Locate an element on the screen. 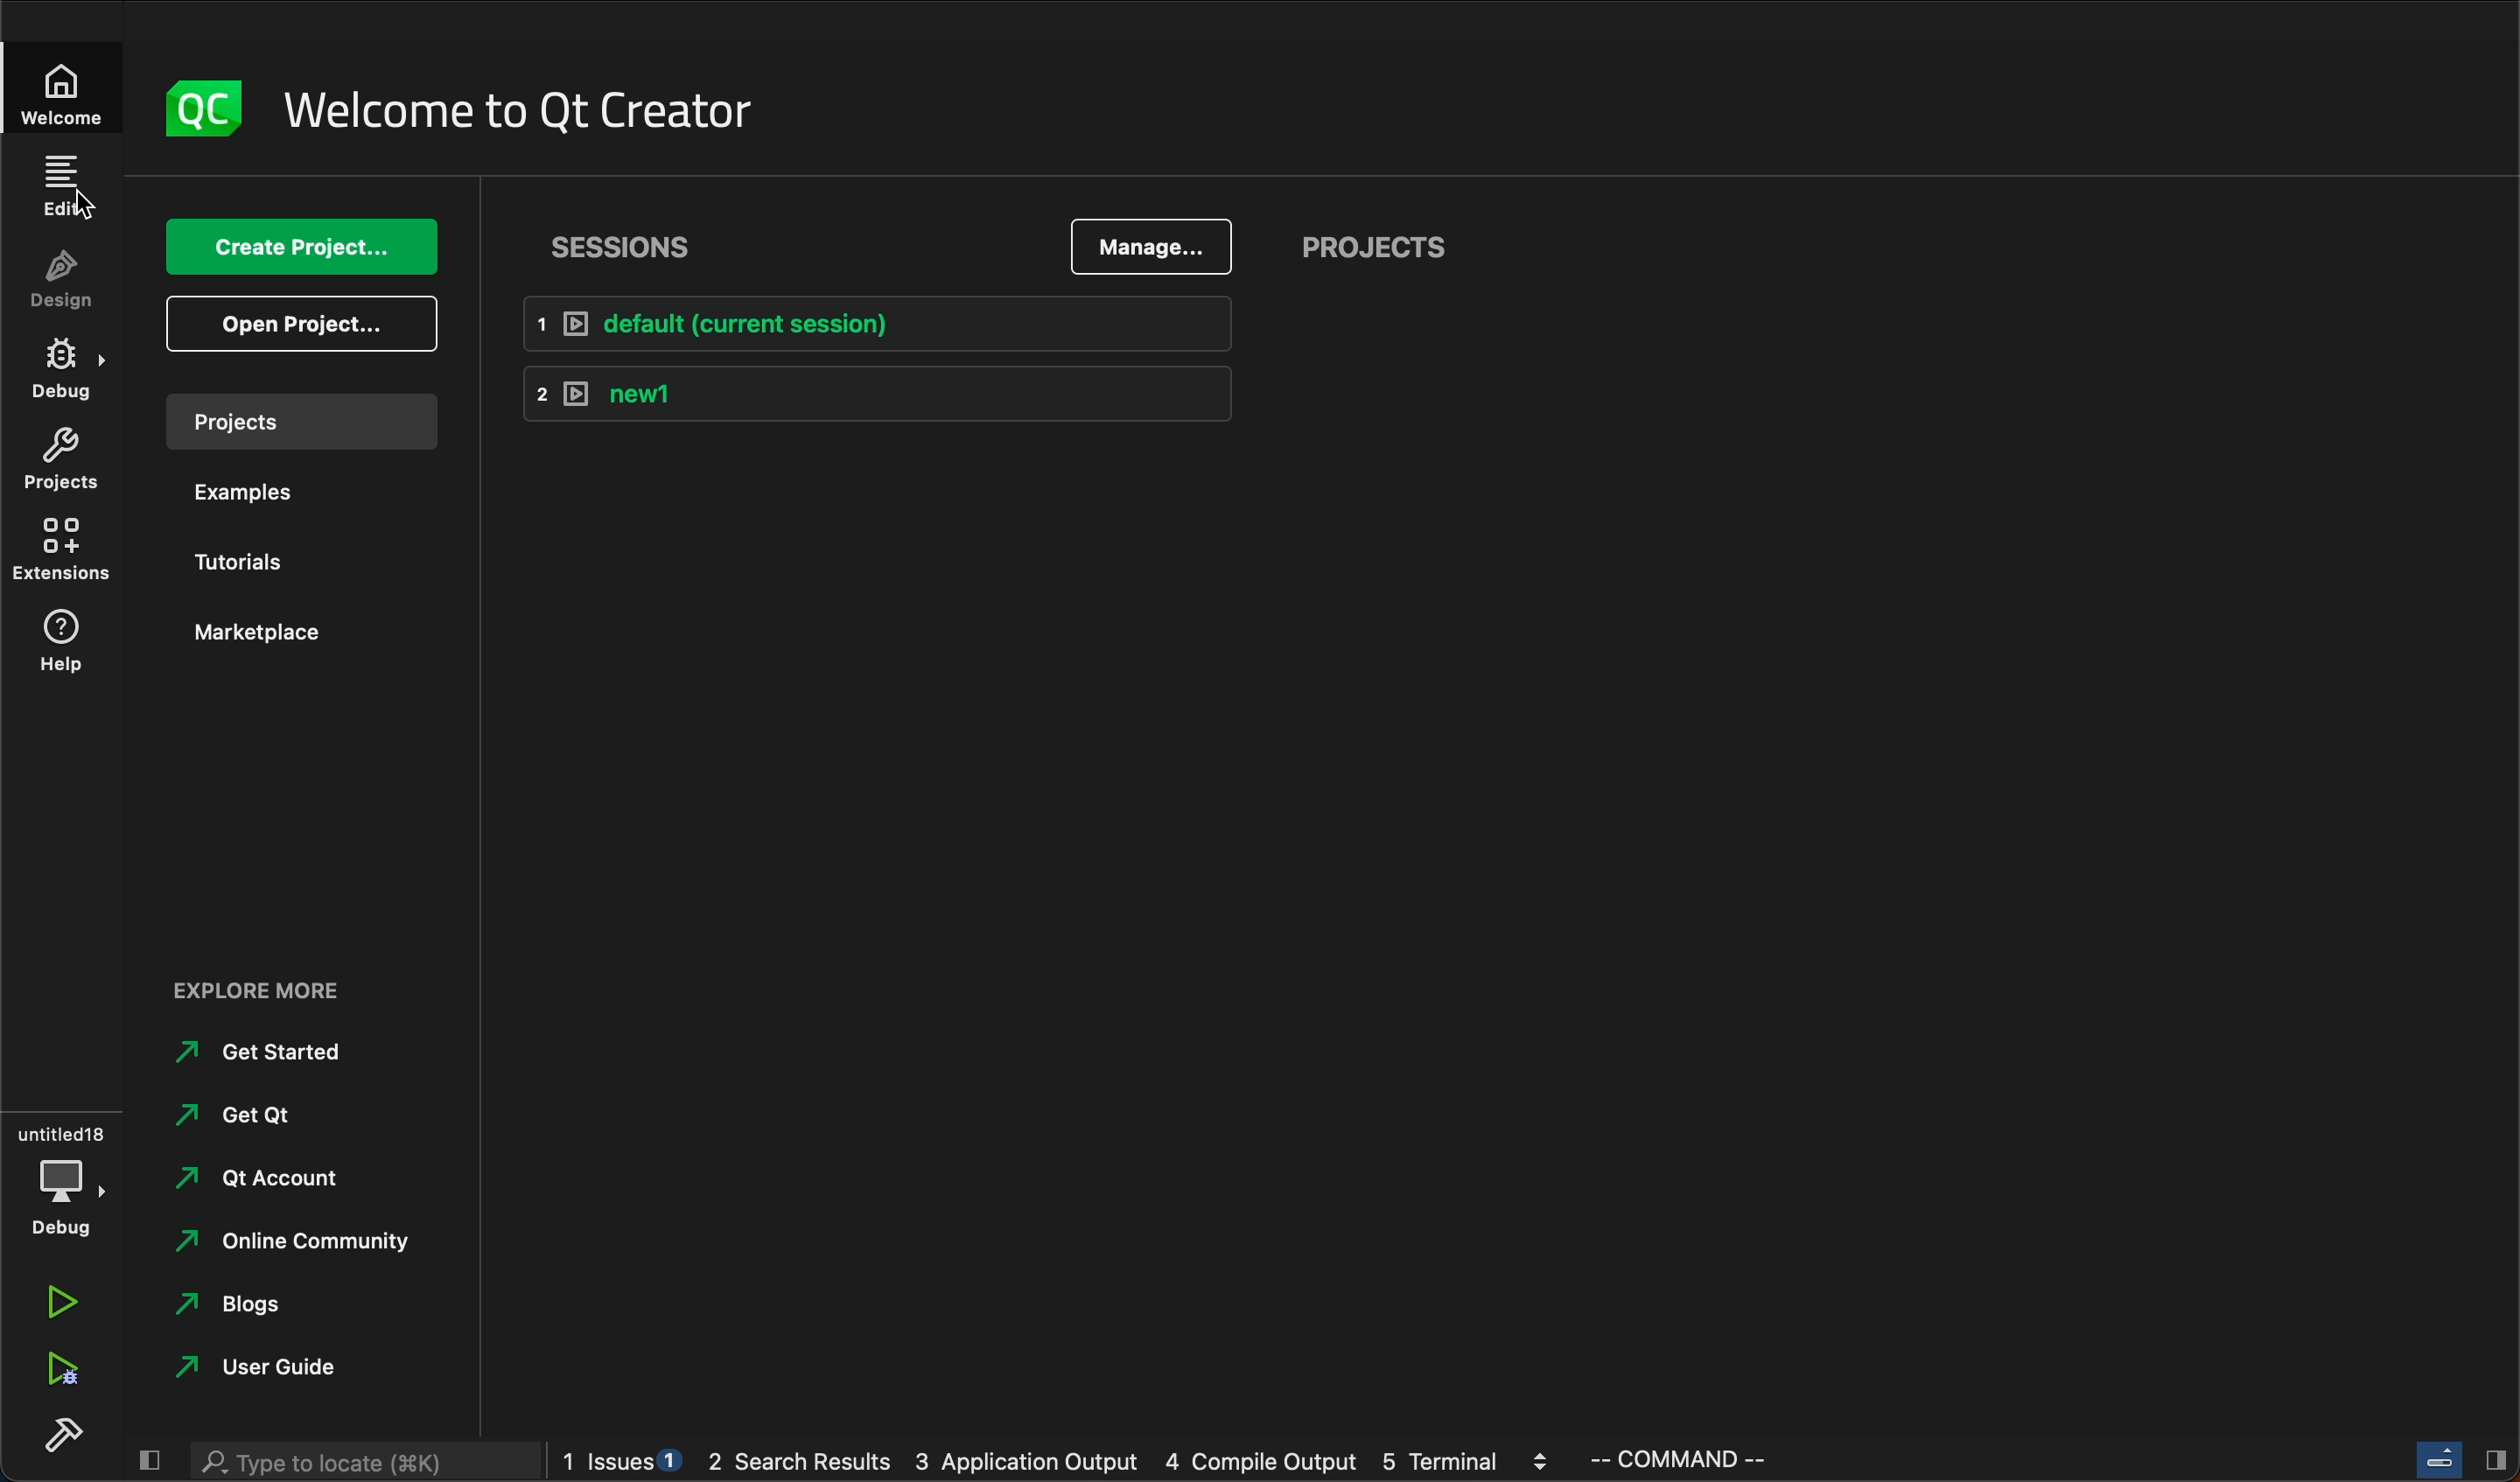  blogs is located at coordinates (234, 1303).